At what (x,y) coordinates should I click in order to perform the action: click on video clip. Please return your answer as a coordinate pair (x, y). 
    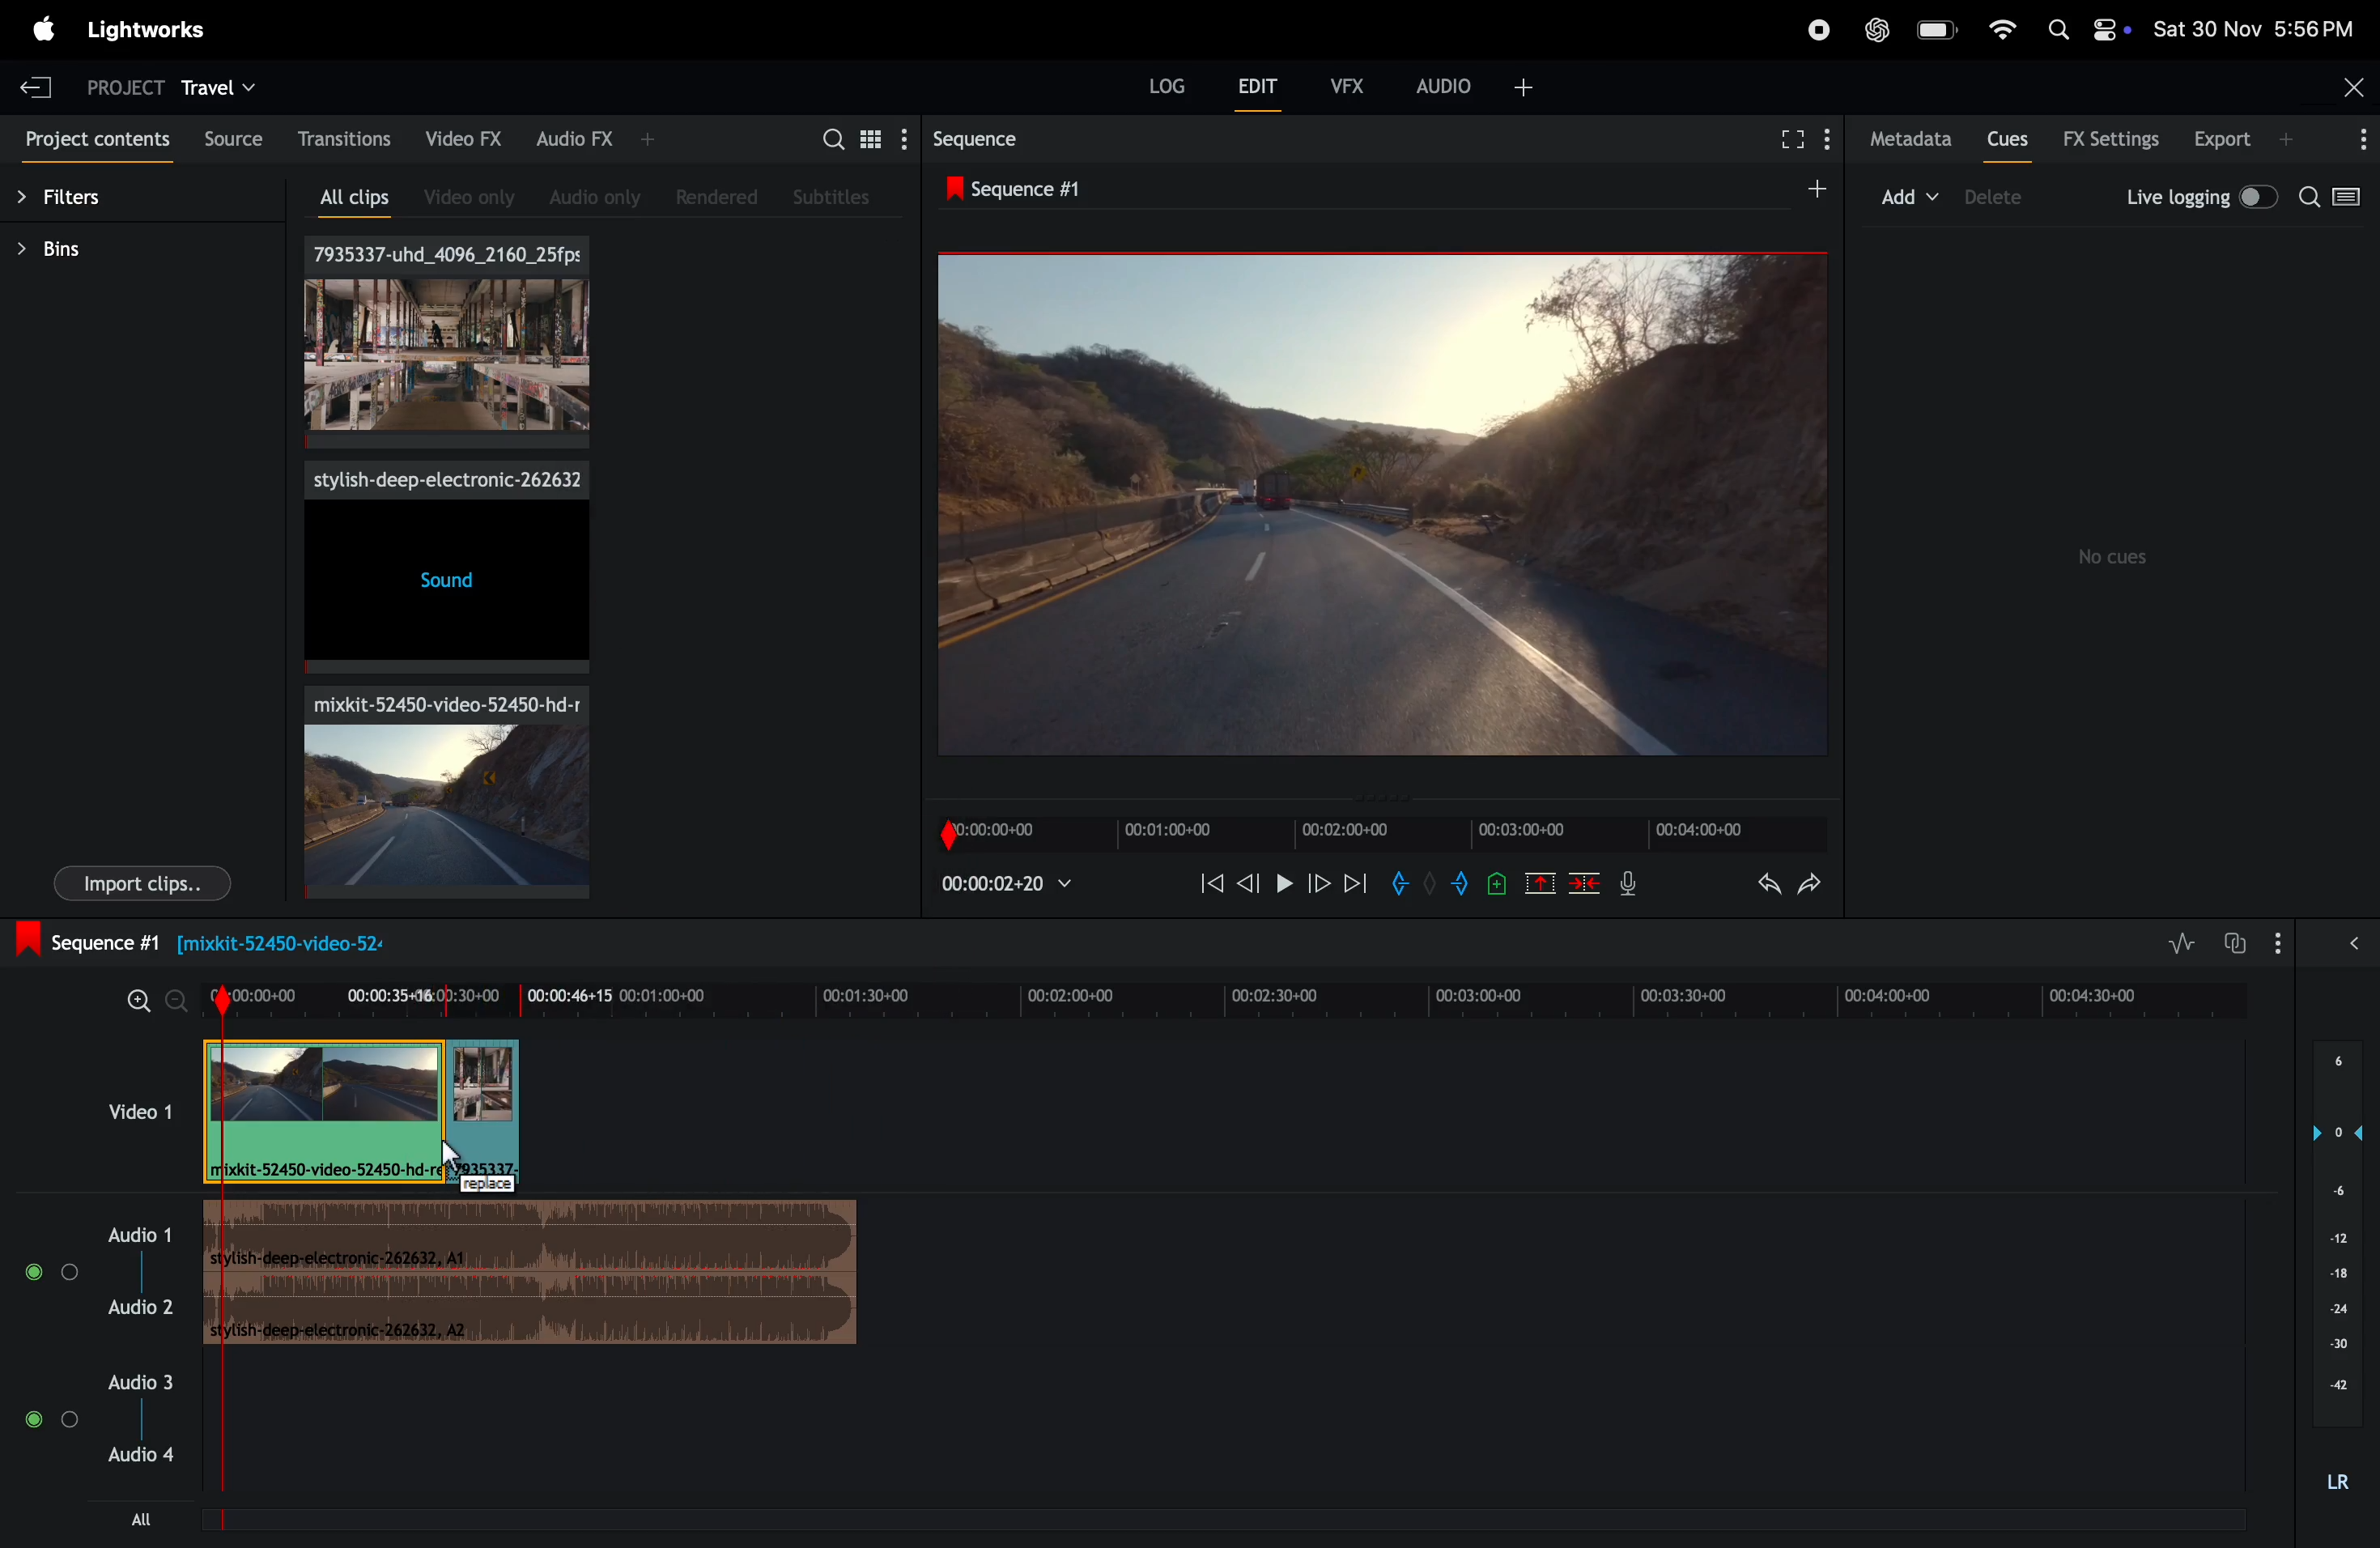
    Looking at the image, I should click on (433, 789).